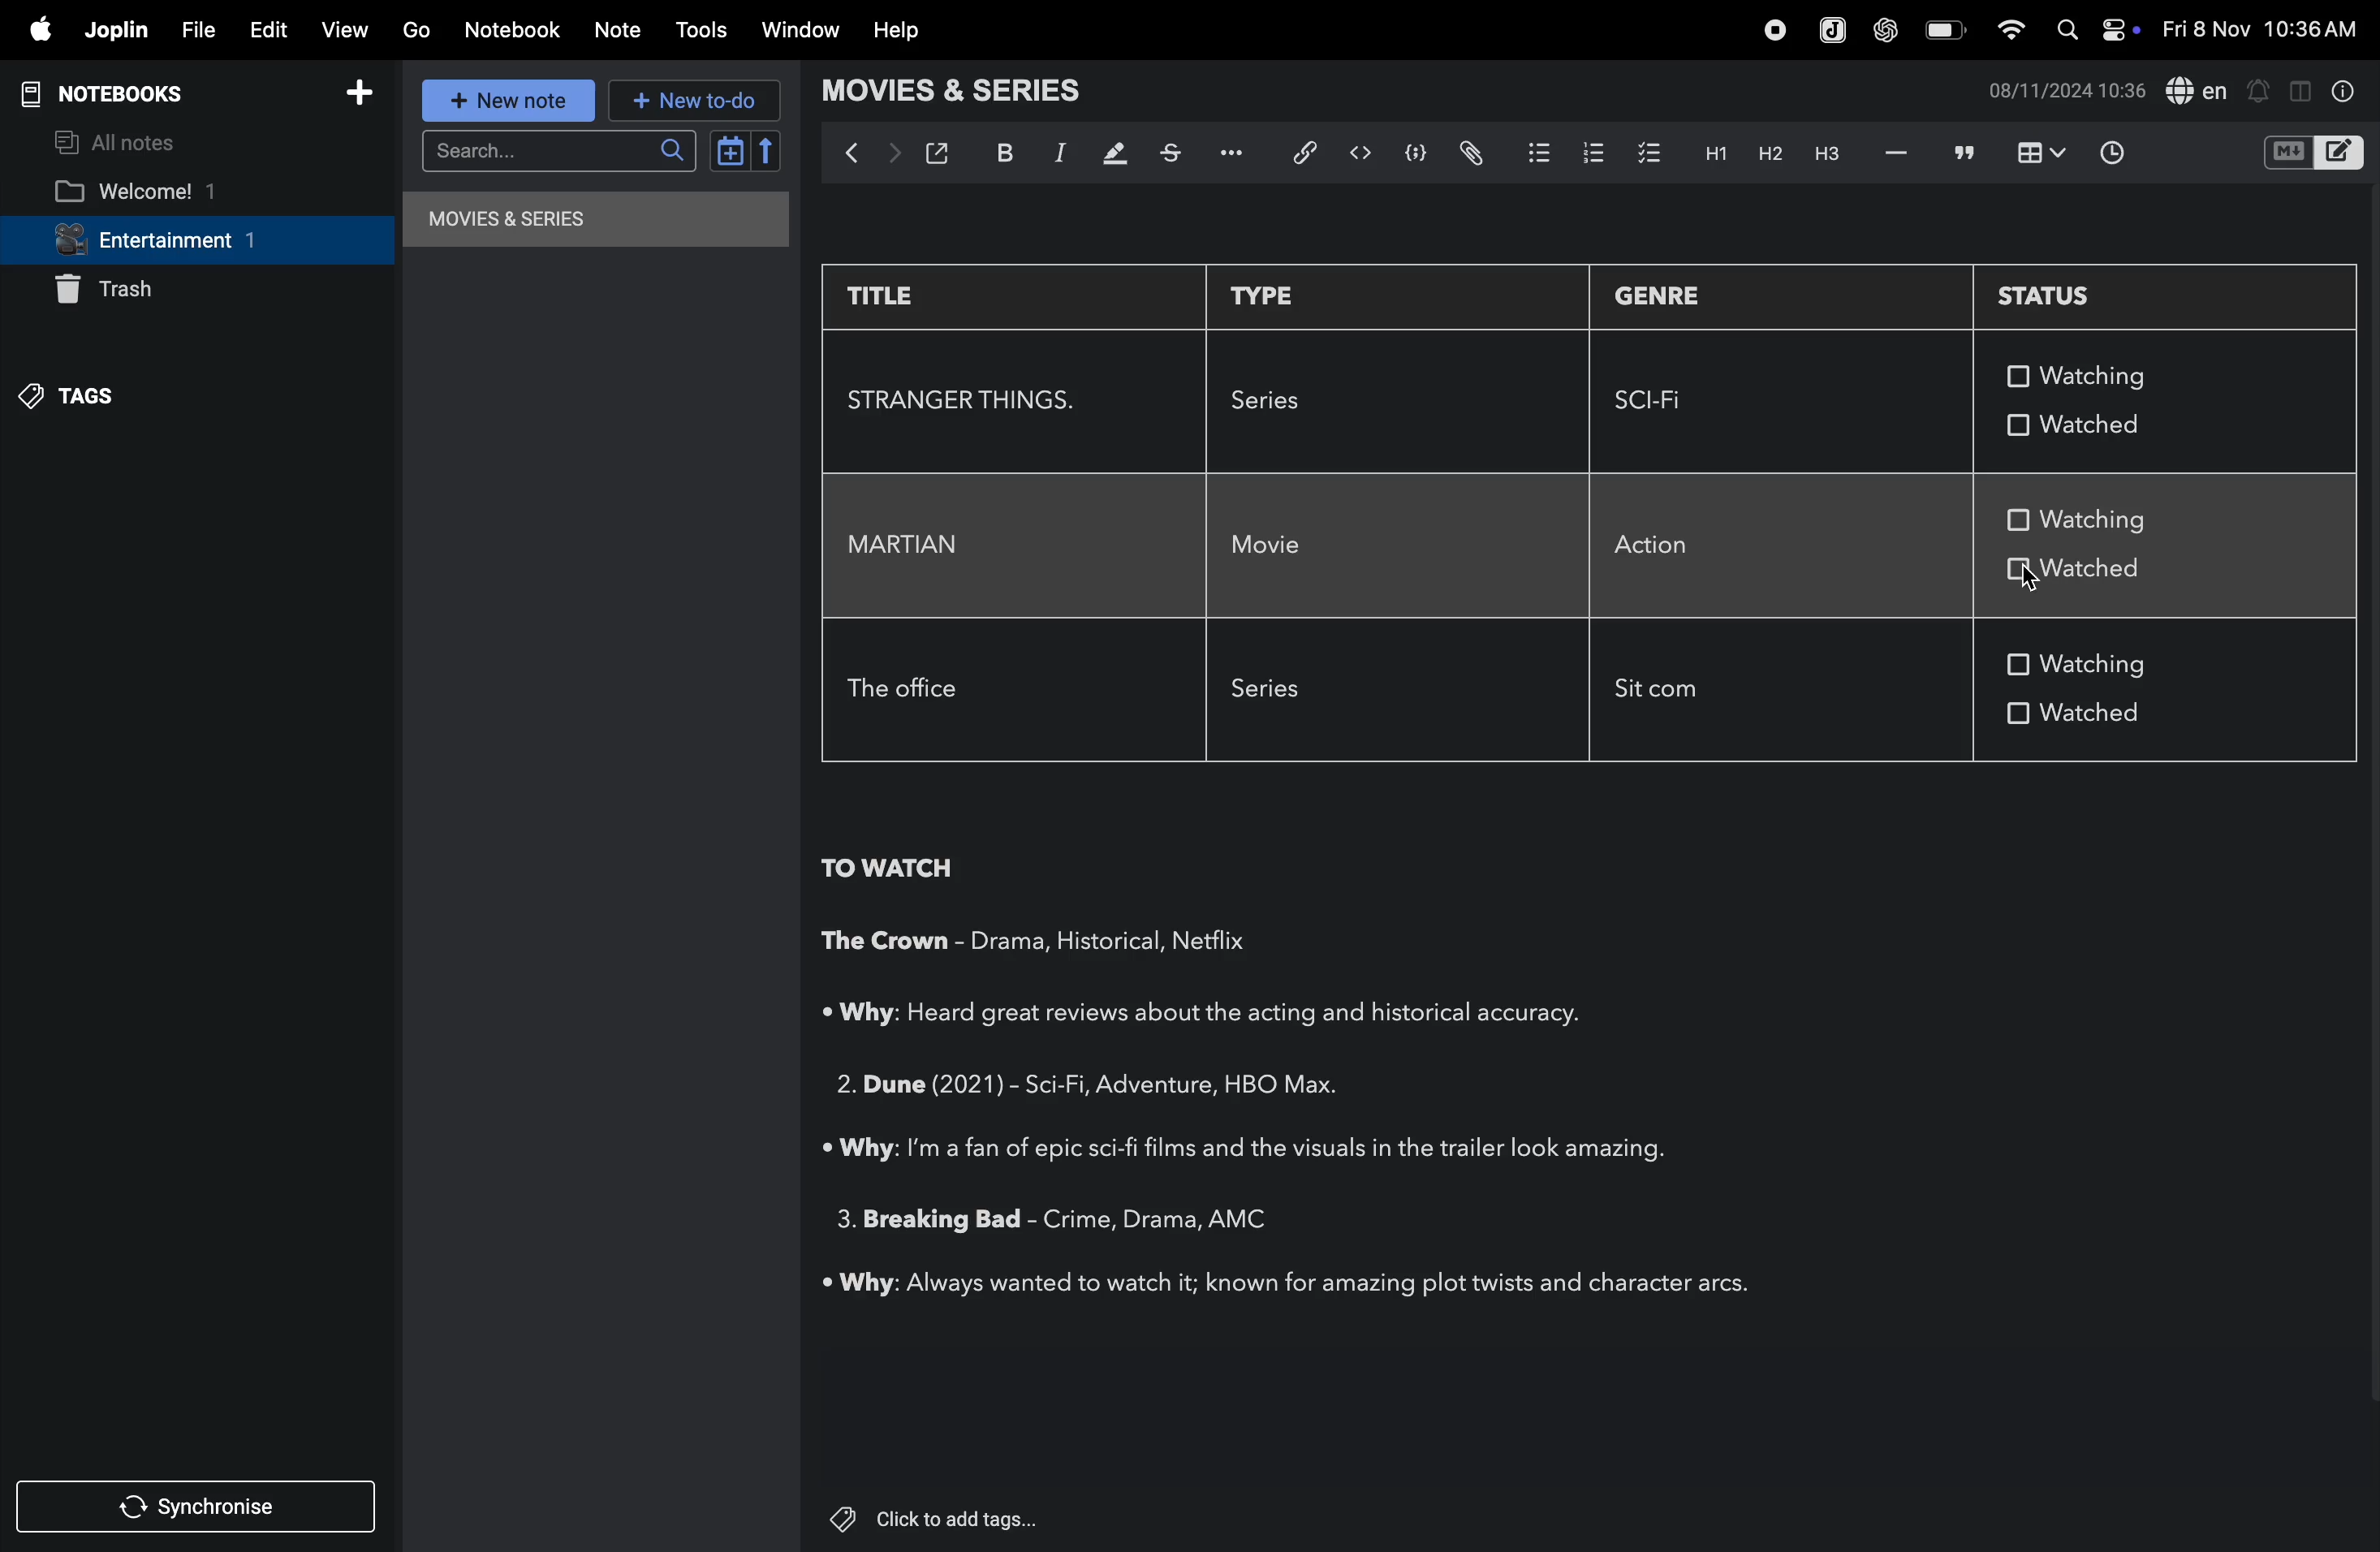  Describe the element at coordinates (271, 32) in the screenshot. I see `edit` at that location.